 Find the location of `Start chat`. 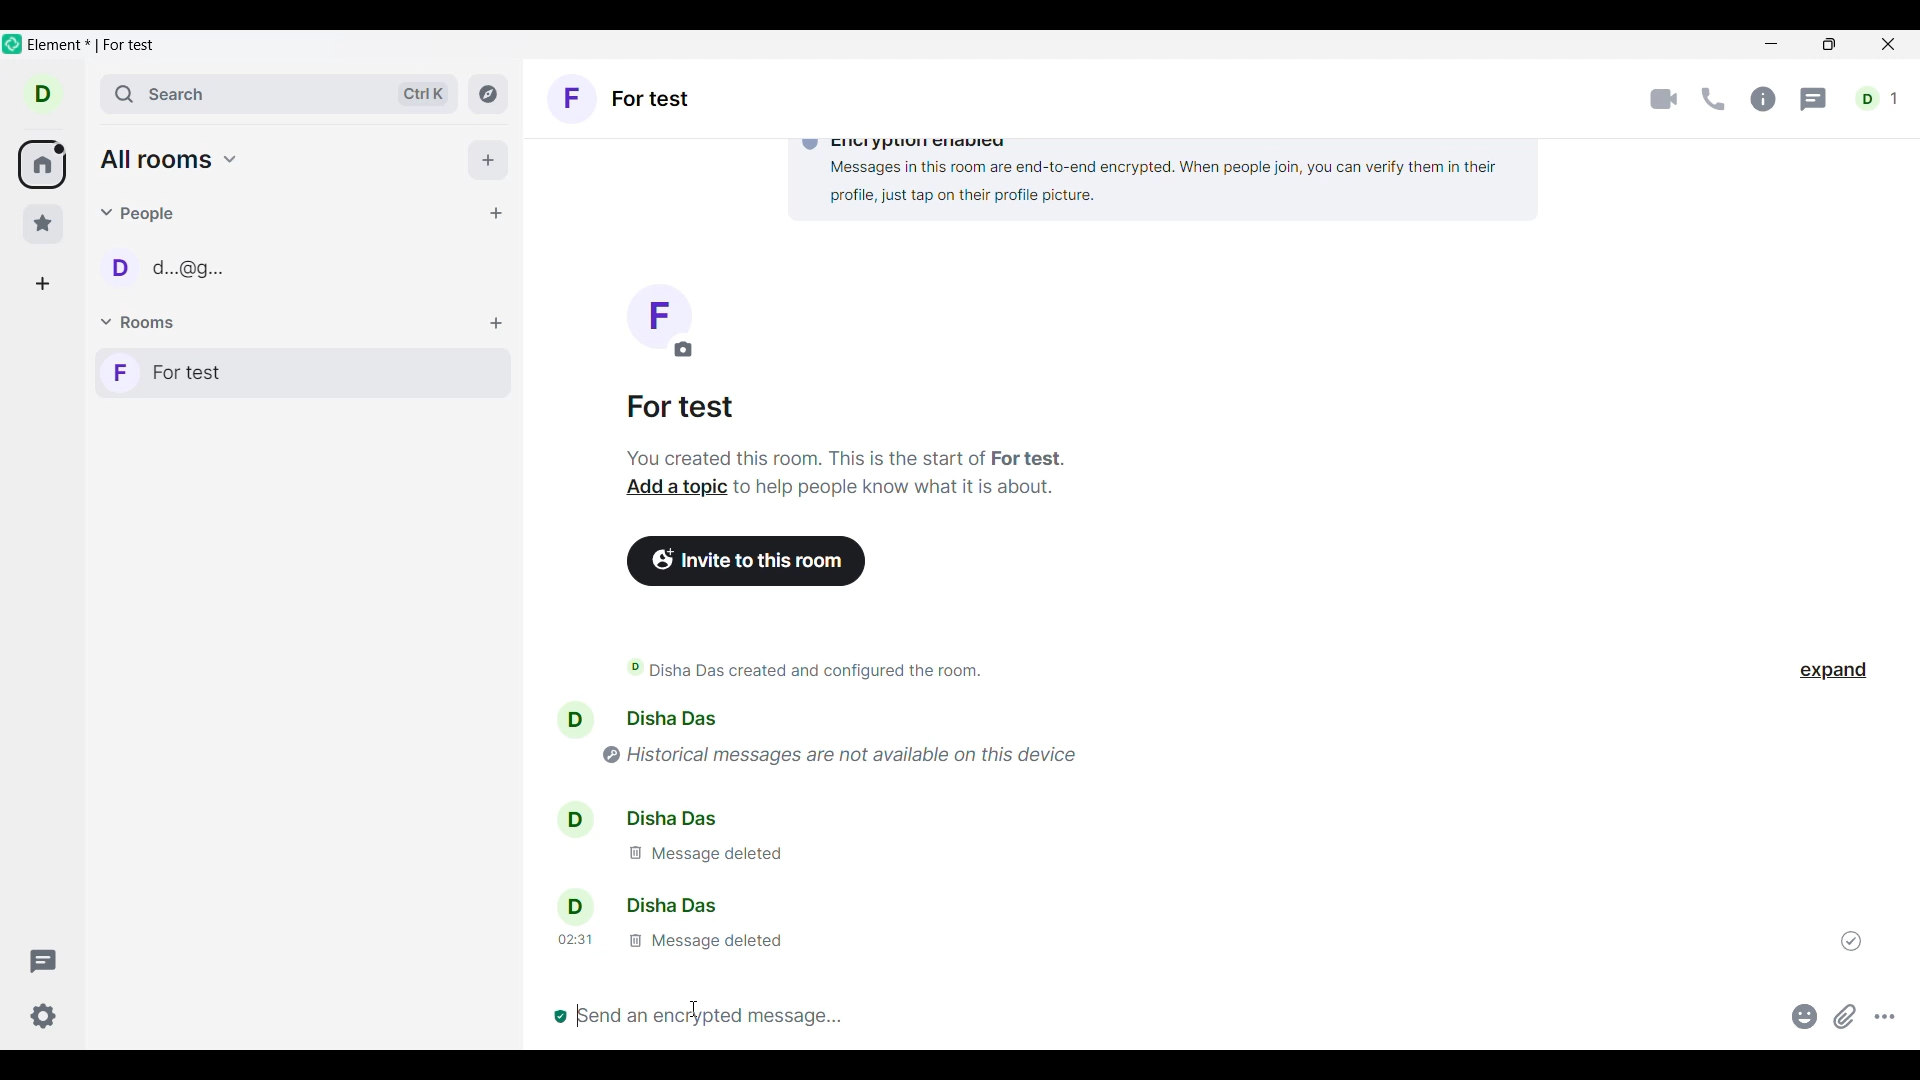

Start chat is located at coordinates (495, 213).